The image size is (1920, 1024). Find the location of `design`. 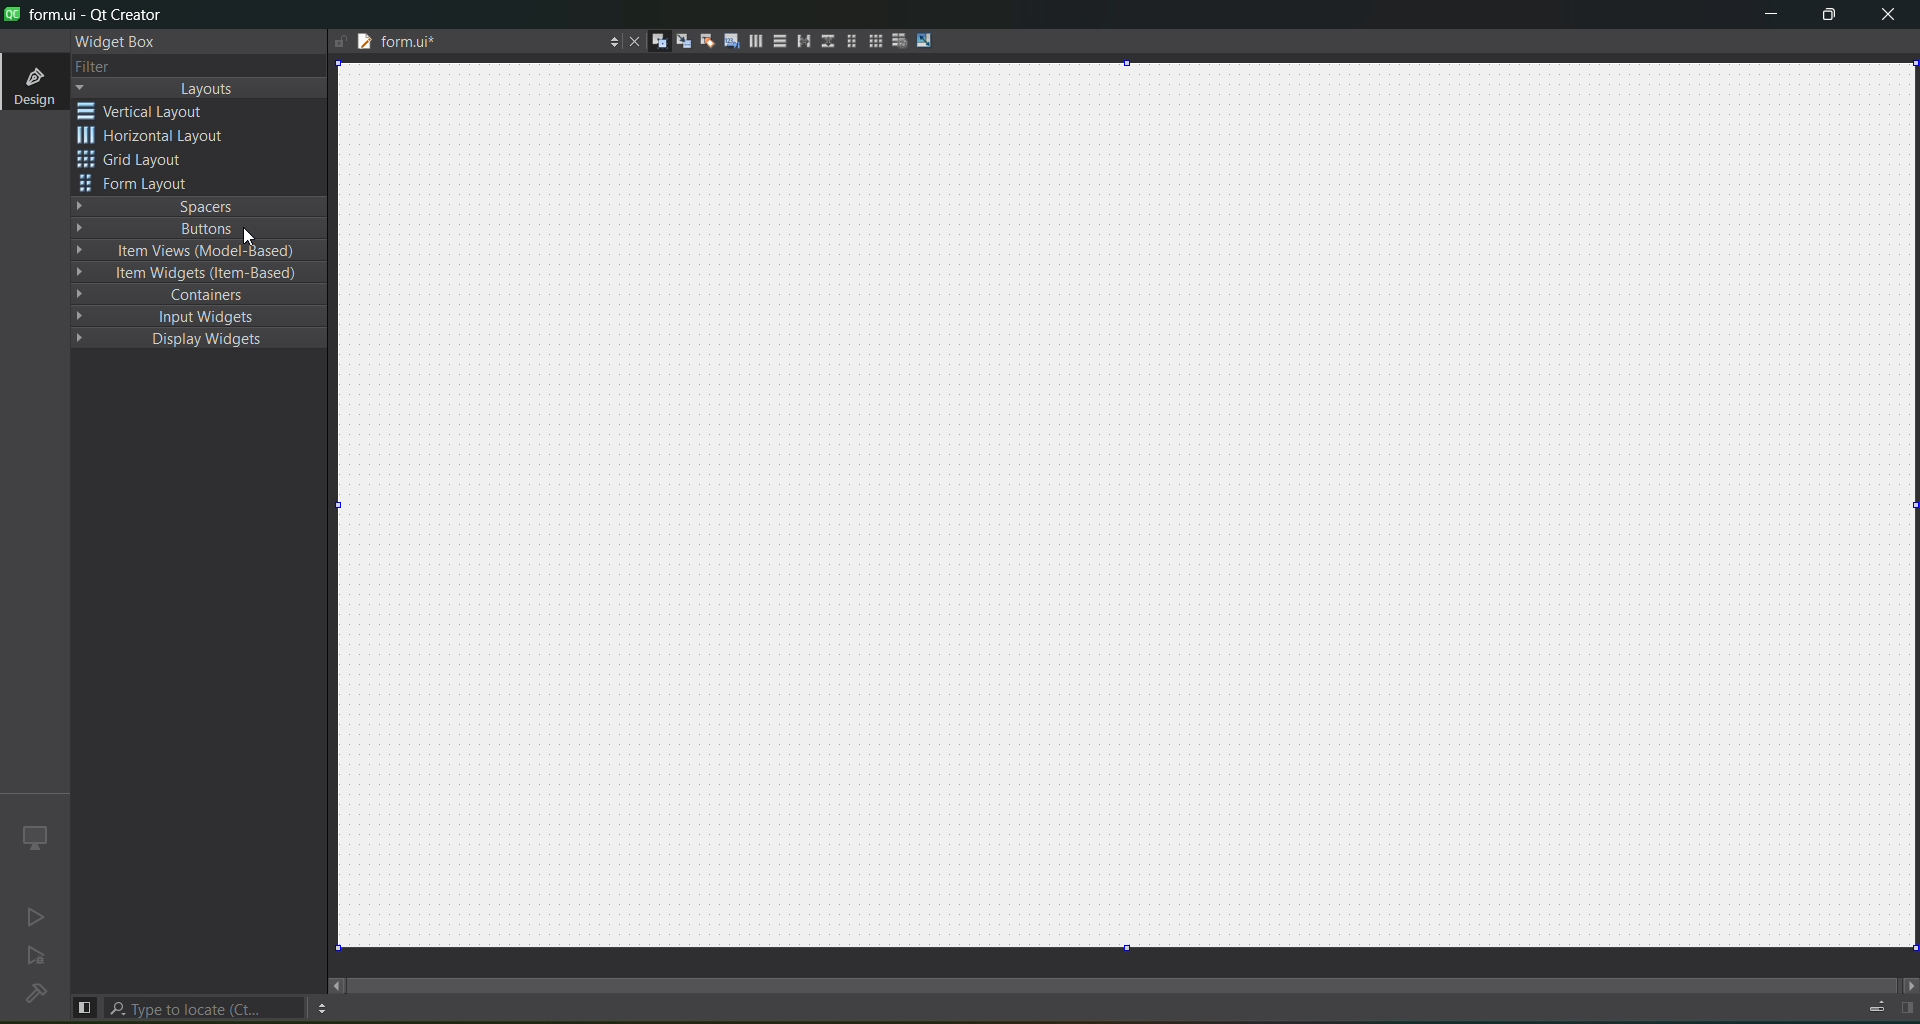

design is located at coordinates (32, 84).